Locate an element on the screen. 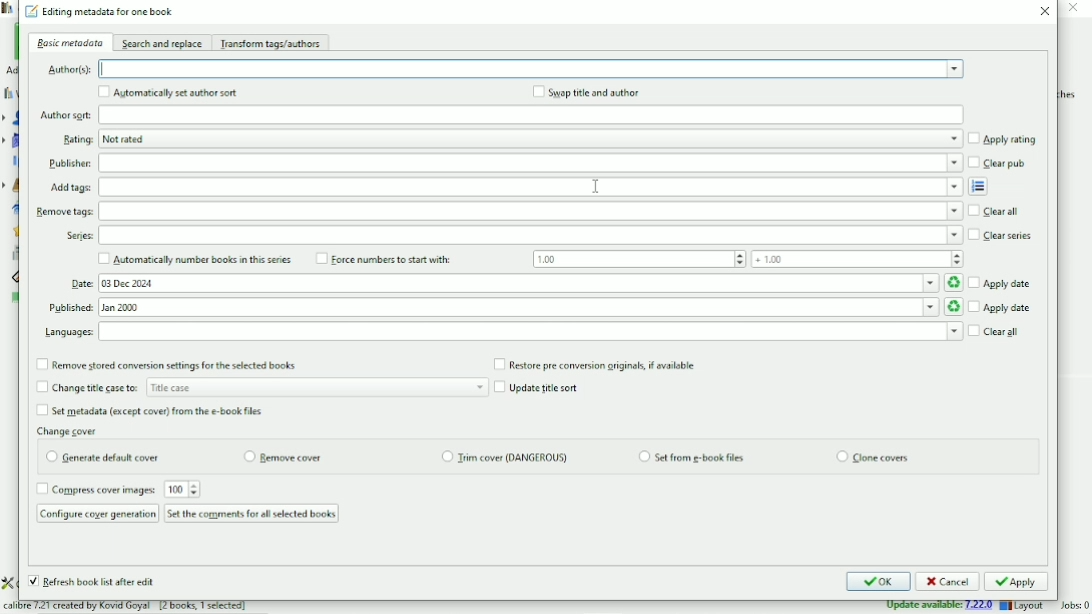 Image resolution: width=1092 pixels, height=614 pixels. Automatically number books in this series. is located at coordinates (195, 260).